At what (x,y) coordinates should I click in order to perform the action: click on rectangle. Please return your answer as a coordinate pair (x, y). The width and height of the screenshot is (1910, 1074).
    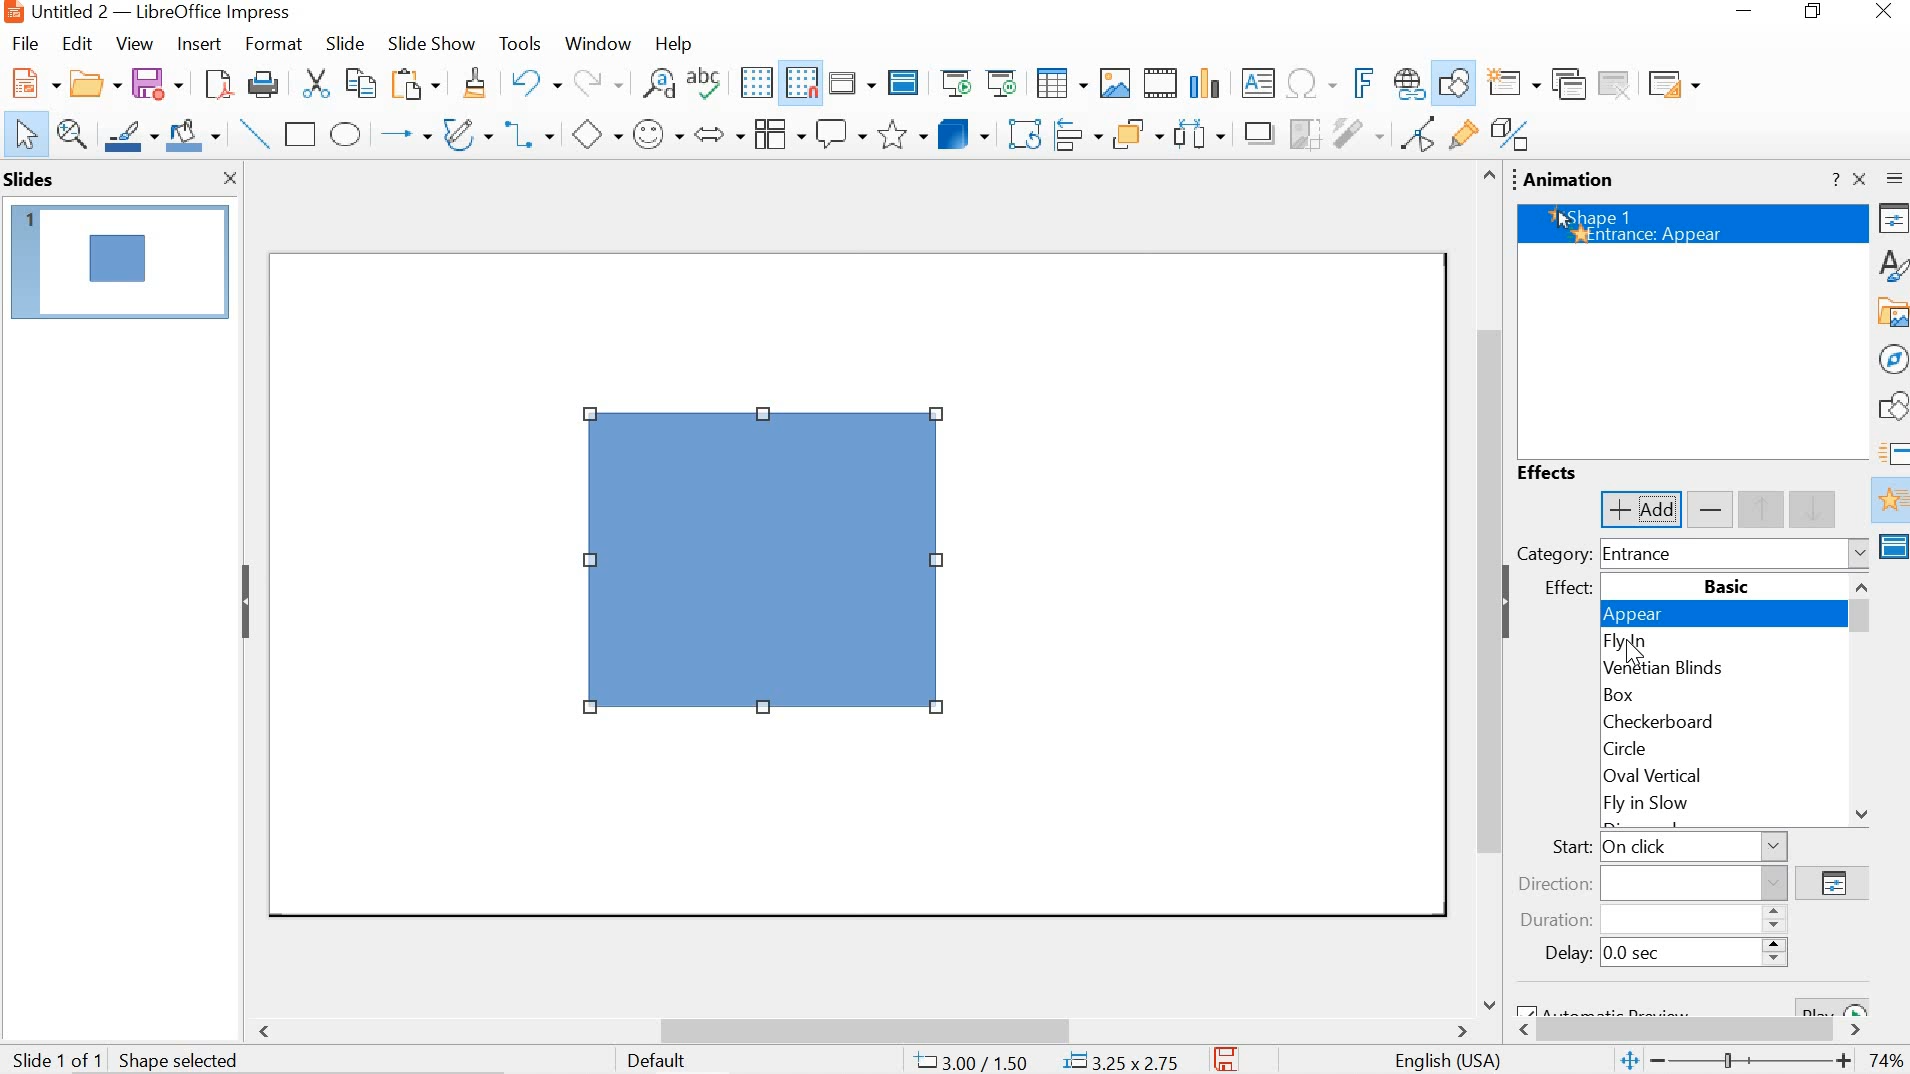
    Looking at the image, I should click on (302, 135).